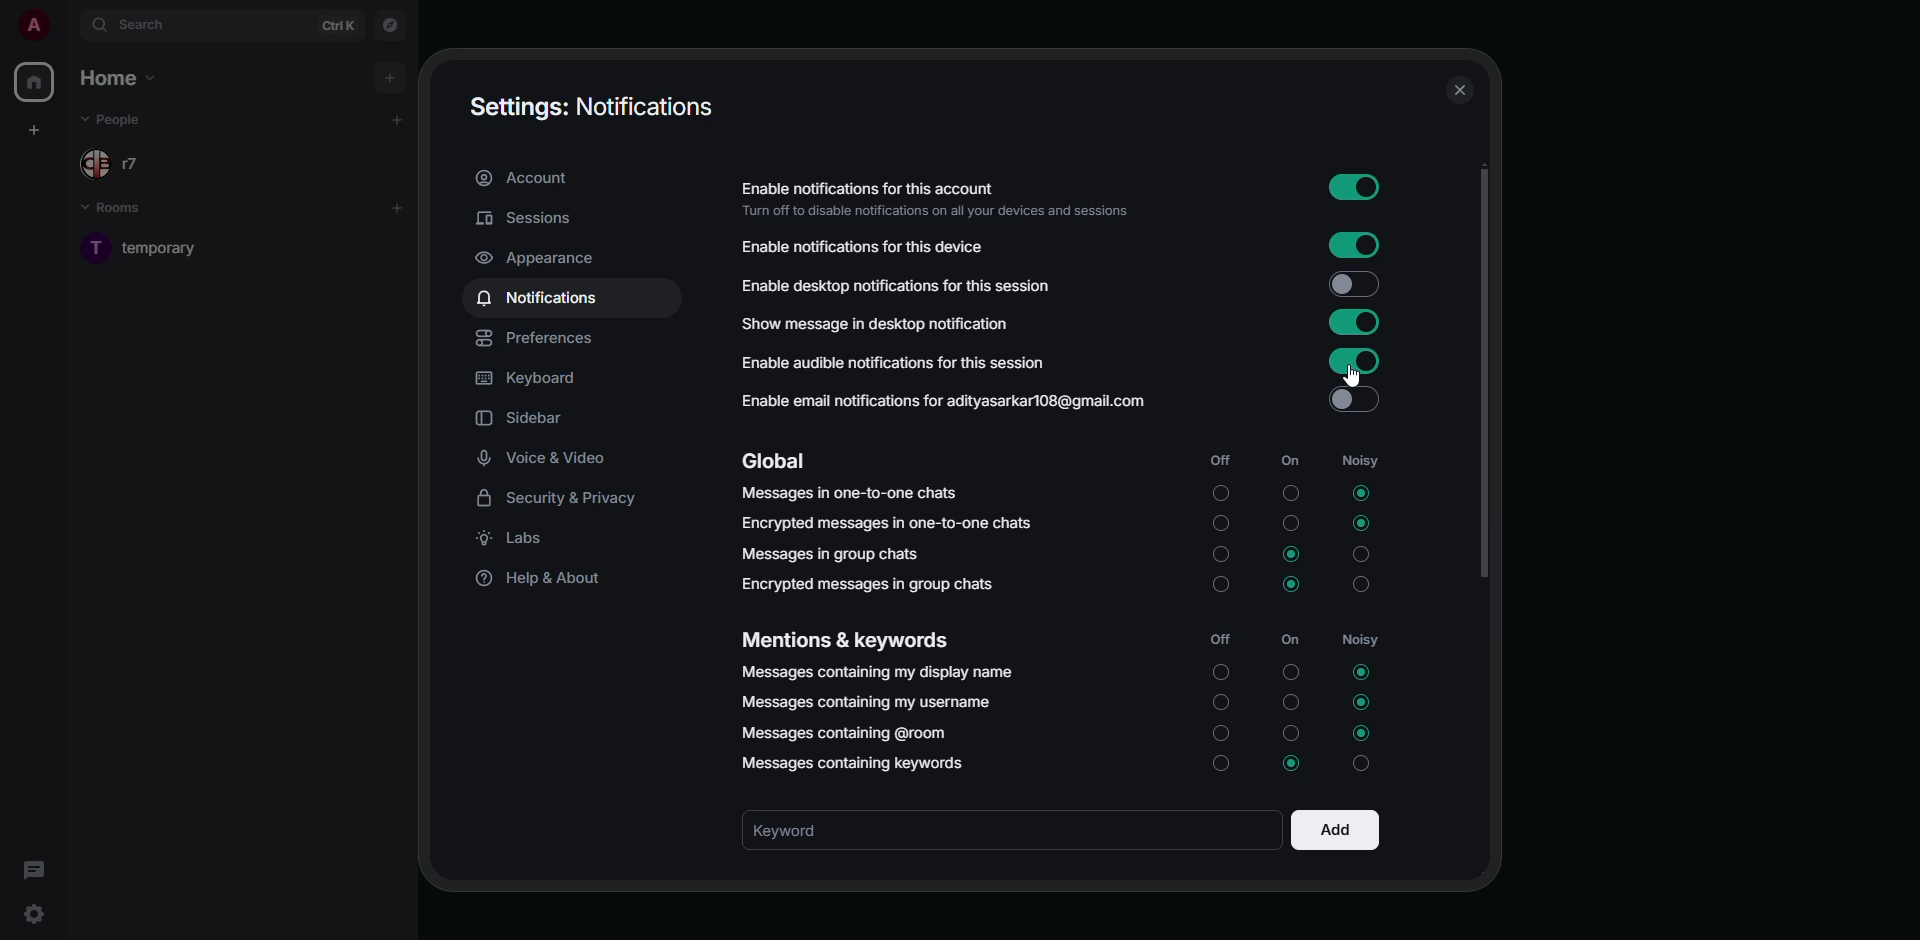 Image resolution: width=1920 pixels, height=940 pixels. I want to click on keyword, so click(812, 831).